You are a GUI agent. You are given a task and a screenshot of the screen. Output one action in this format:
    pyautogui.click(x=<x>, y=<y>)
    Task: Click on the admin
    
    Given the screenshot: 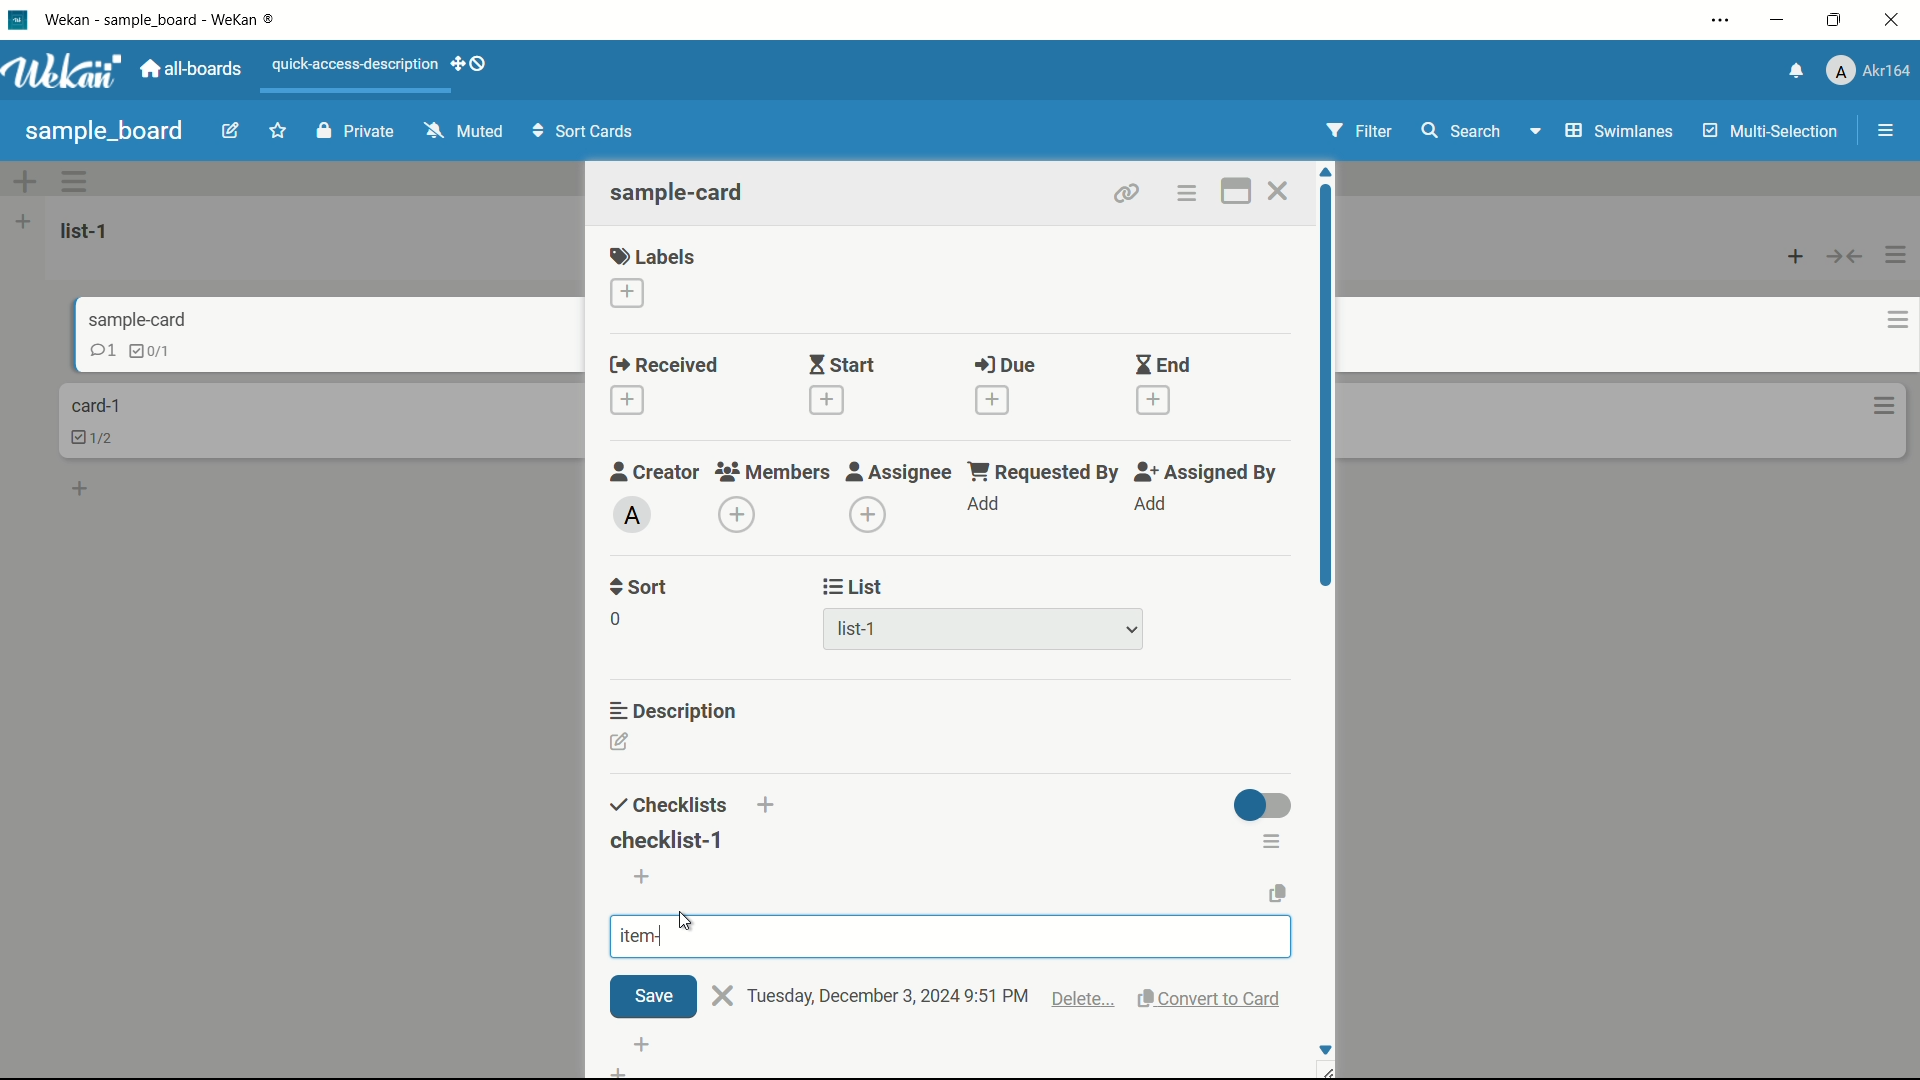 What is the action you would take?
    pyautogui.click(x=633, y=514)
    